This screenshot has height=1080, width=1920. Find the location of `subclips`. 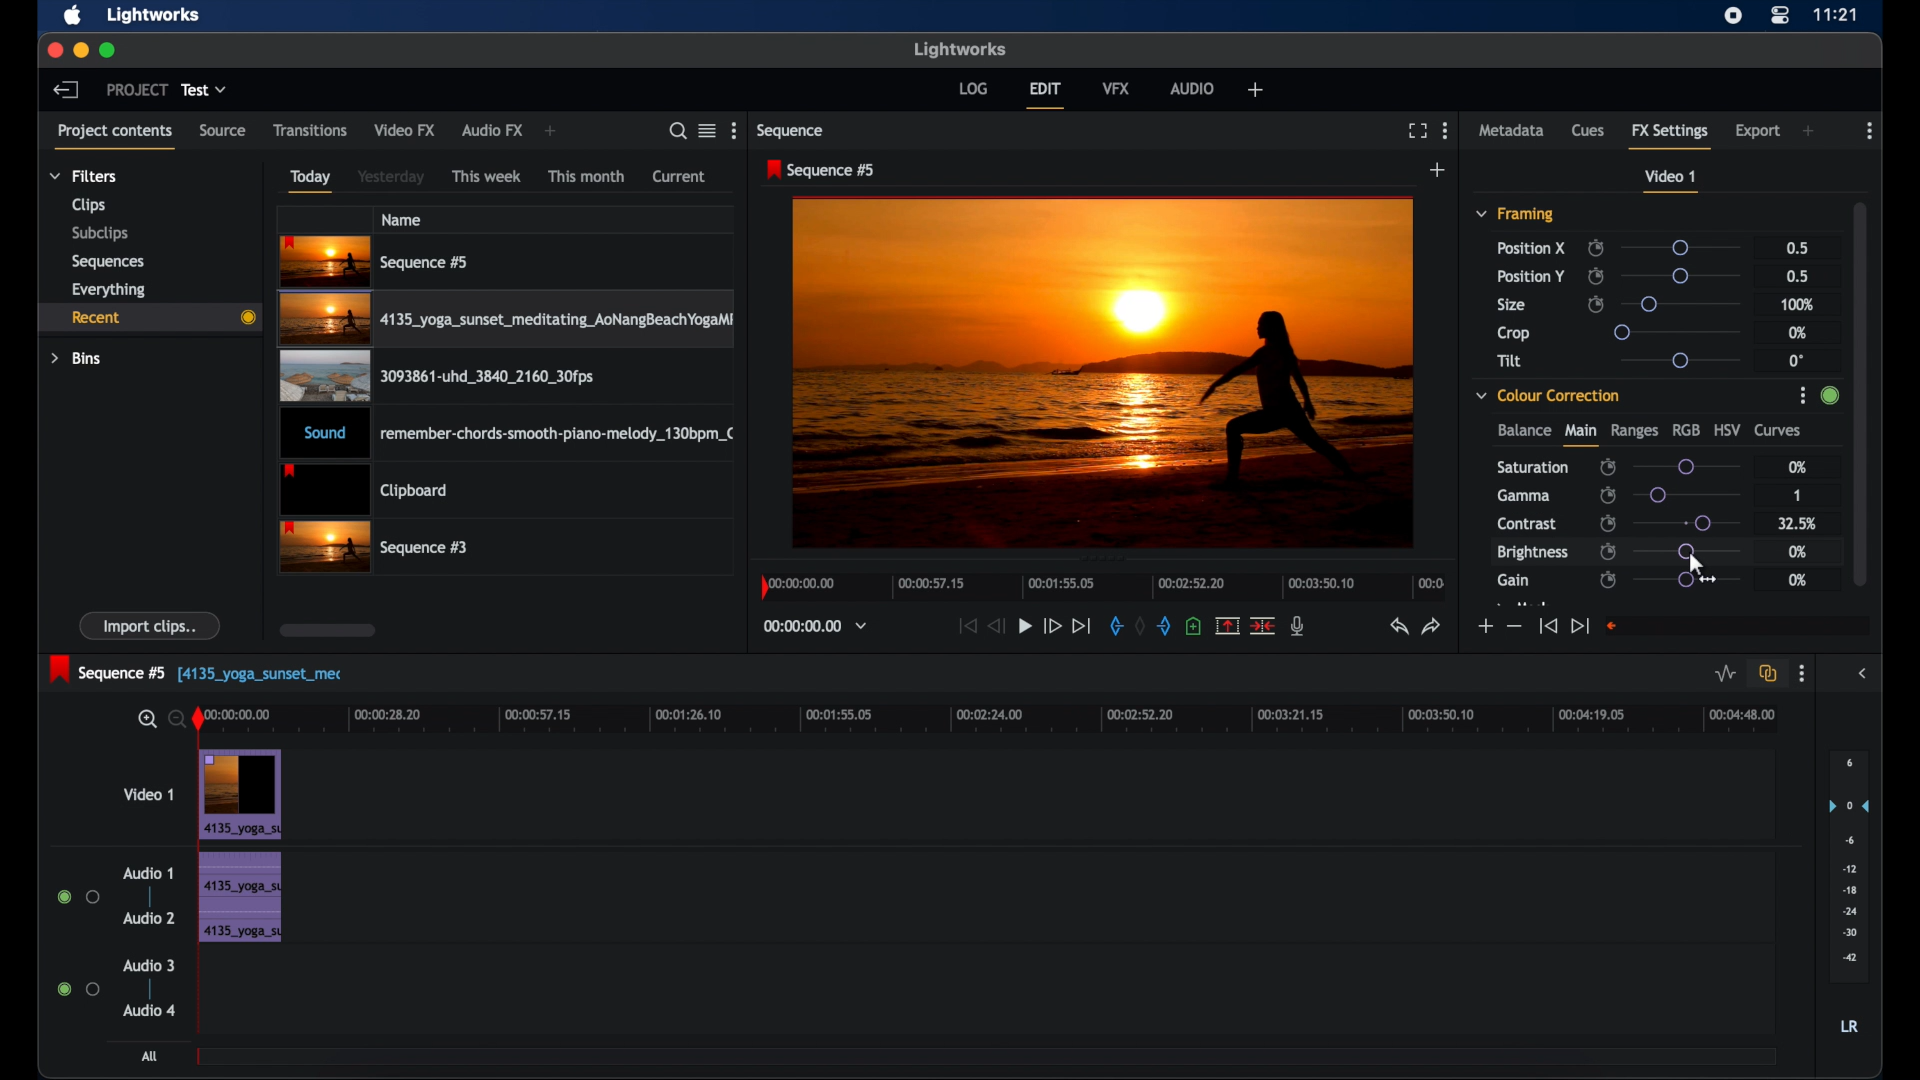

subclips is located at coordinates (101, 233).